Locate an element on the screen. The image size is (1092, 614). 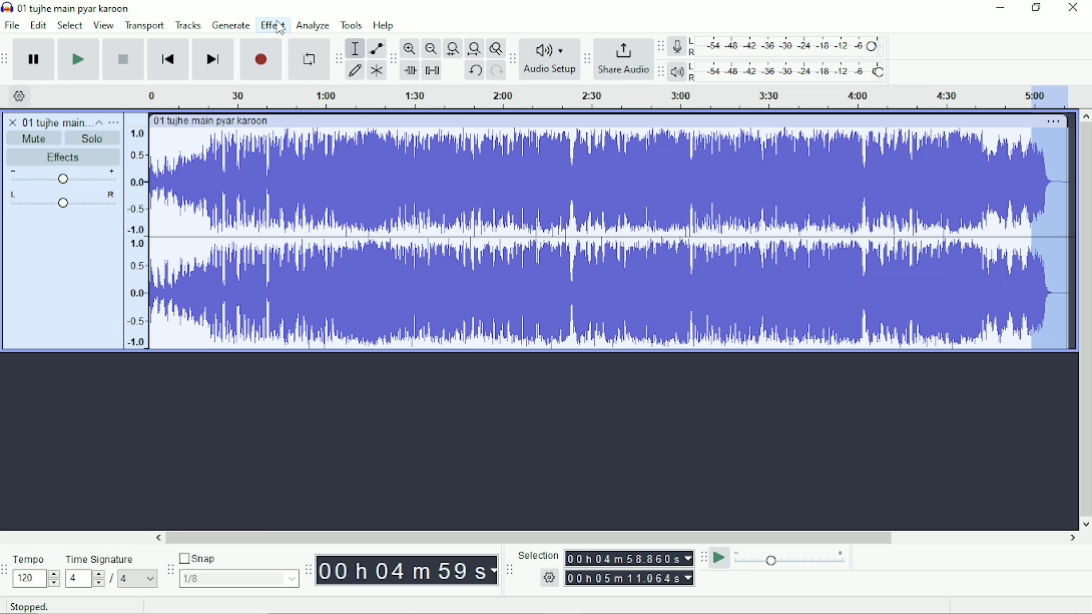
01 tujhe main pyar karoon is located at coordinates (56, 121).